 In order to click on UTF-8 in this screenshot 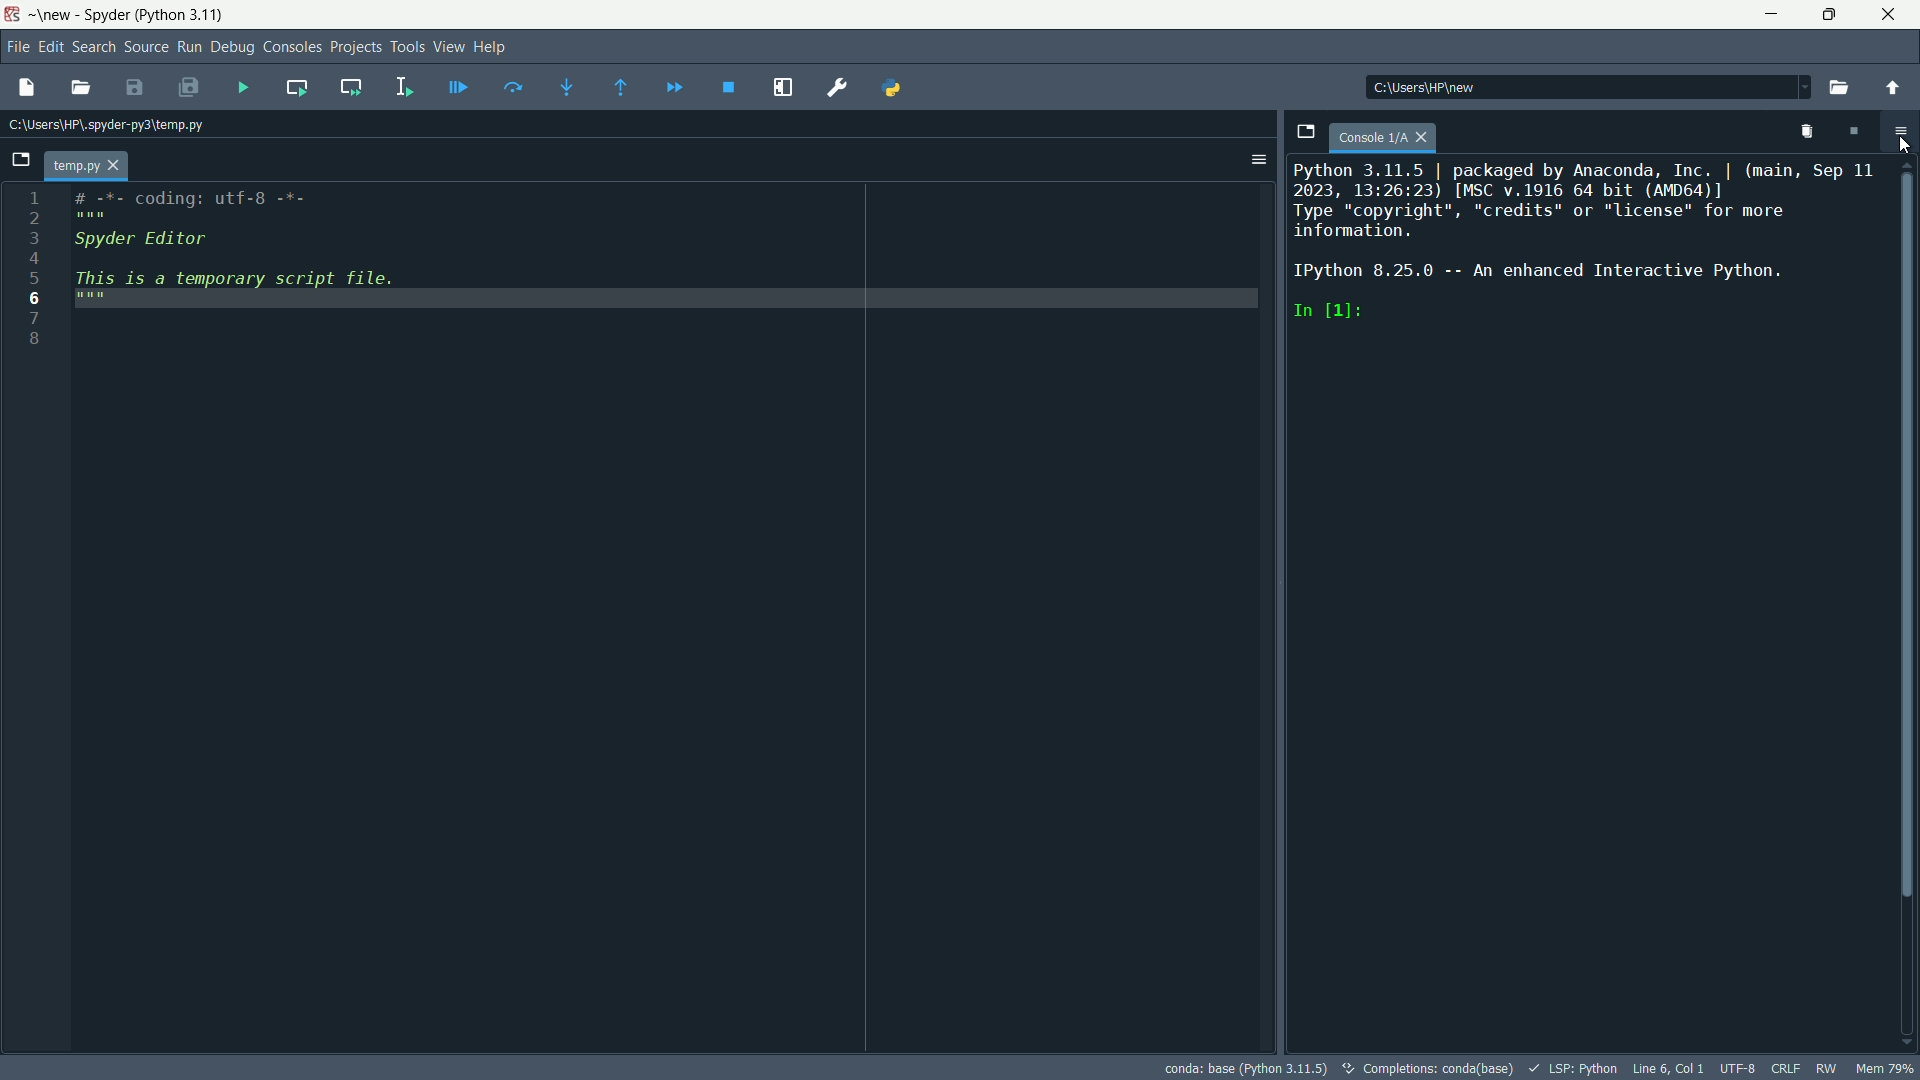, I will do `click(1738, 1069)`.